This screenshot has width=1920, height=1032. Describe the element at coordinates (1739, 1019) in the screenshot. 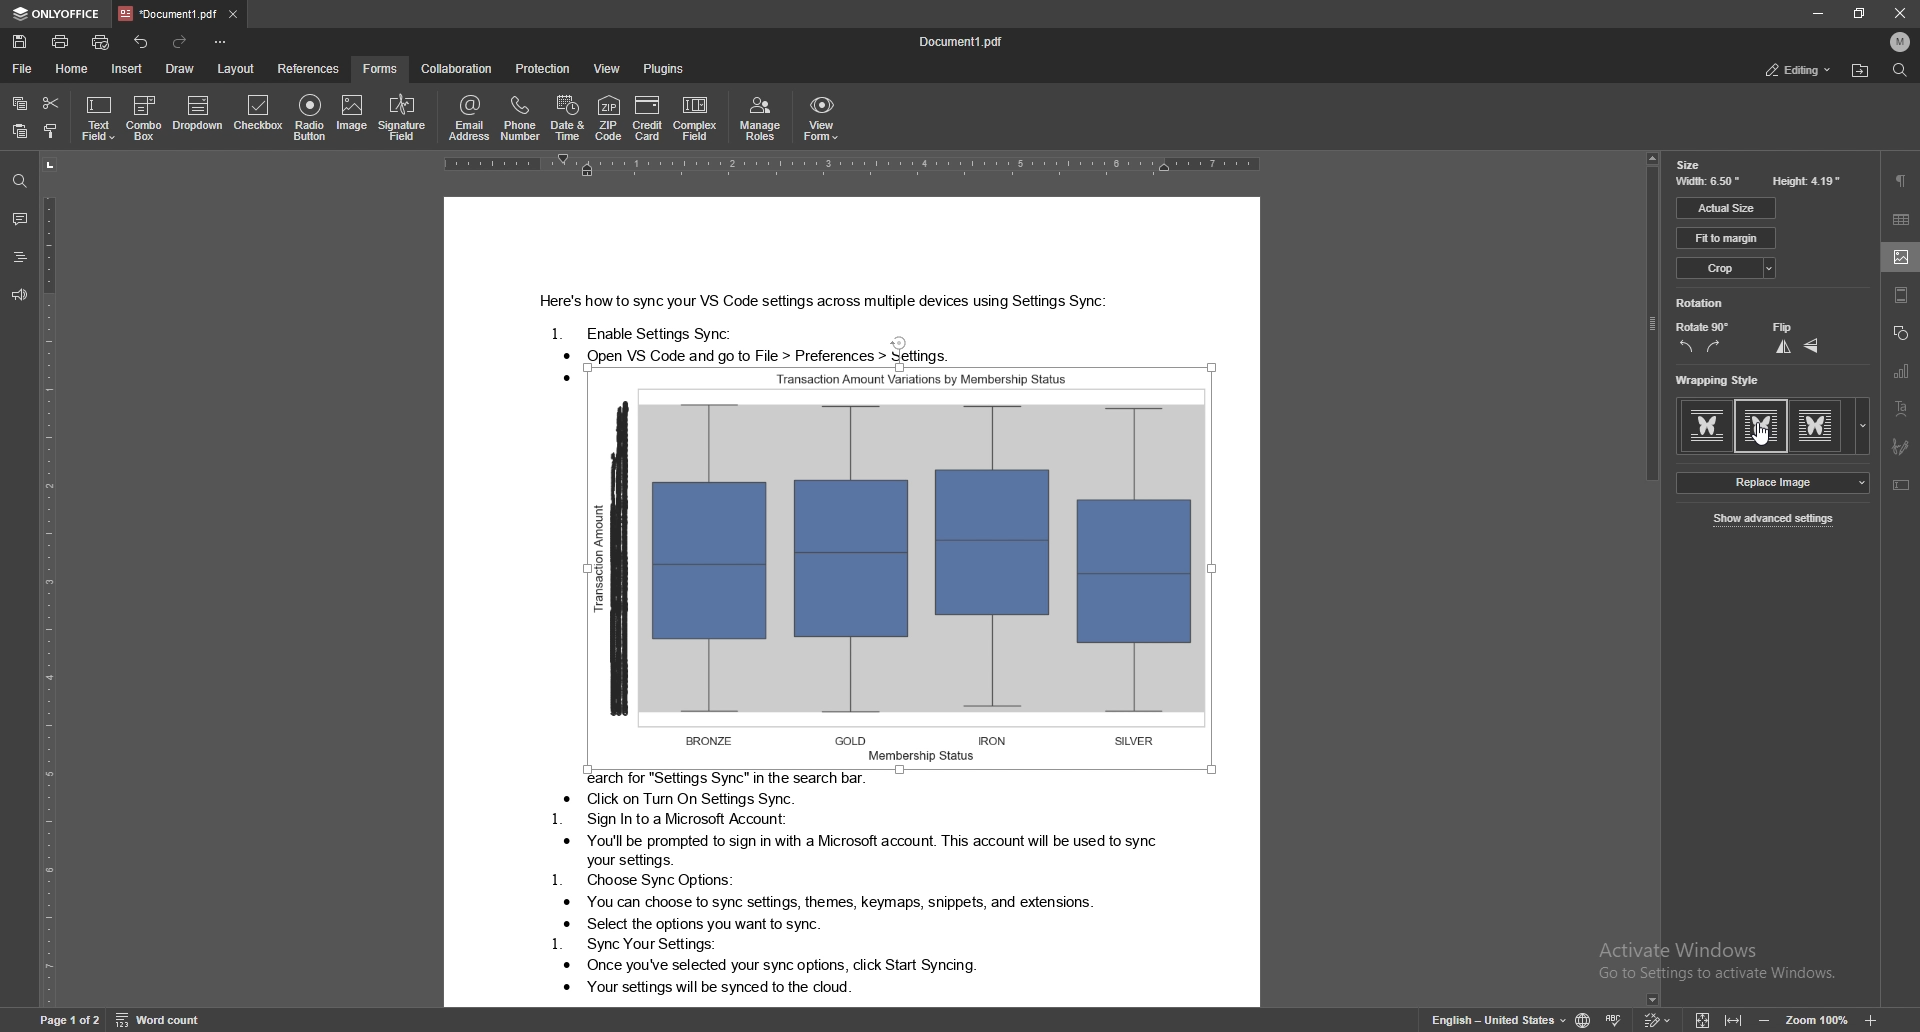

I see `icon` at that location.